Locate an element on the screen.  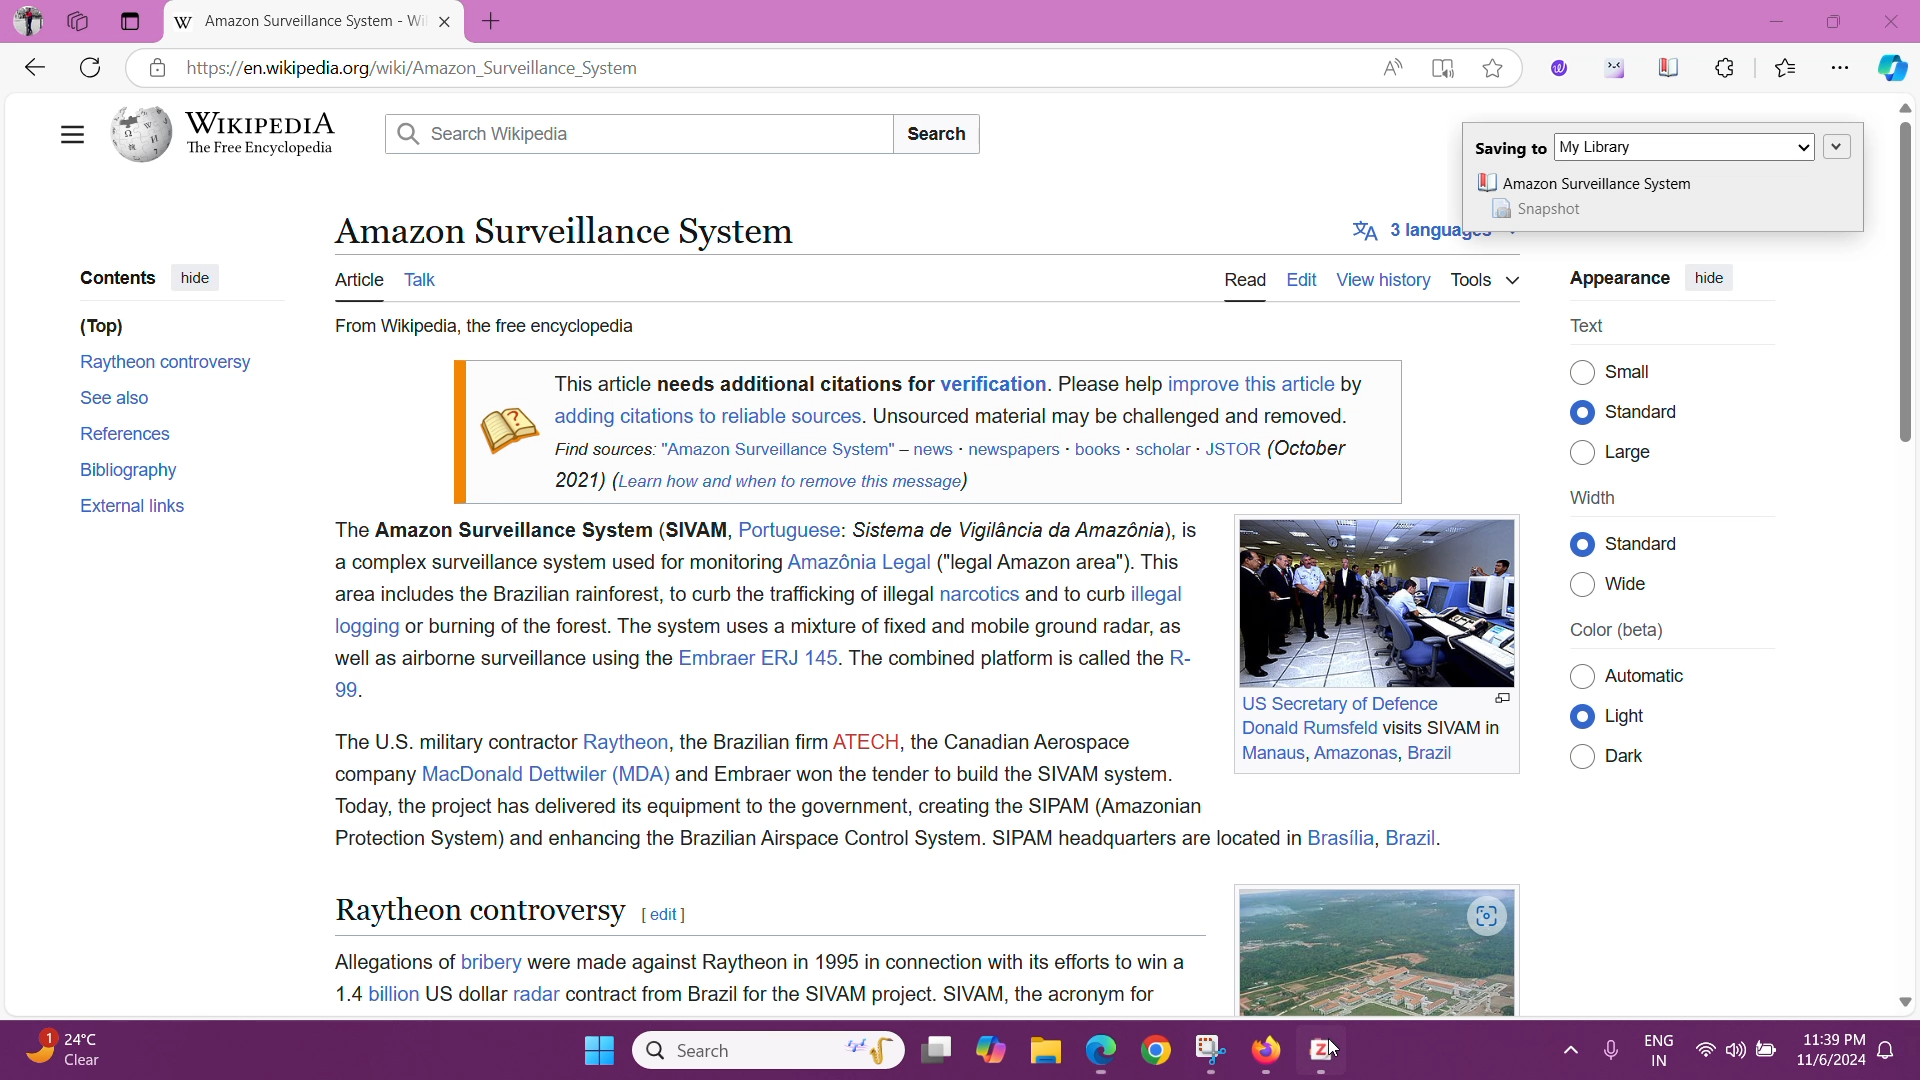
close tab is located at coordinates (448, 22).